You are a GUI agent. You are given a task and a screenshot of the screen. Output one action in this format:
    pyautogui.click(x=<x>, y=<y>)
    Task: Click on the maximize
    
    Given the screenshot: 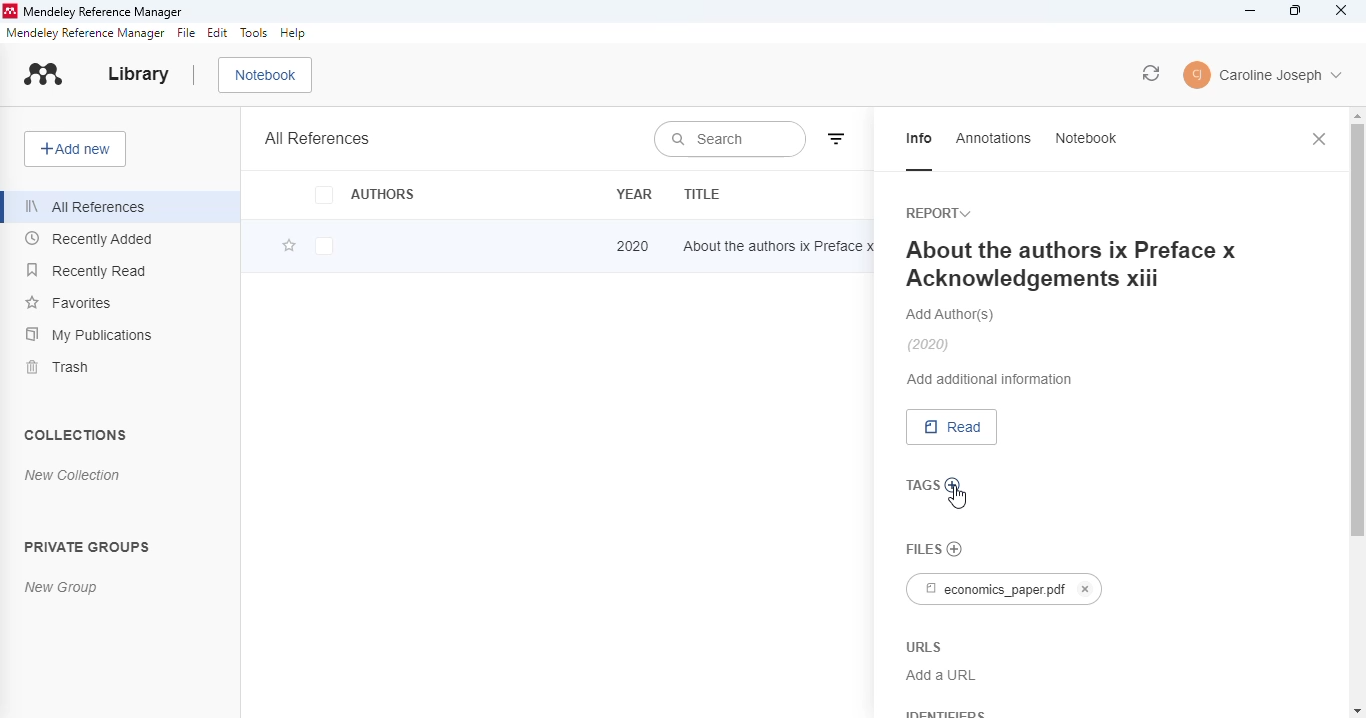 What is the action you would take?
    pyautogui.click(x=1297, y=11)
    